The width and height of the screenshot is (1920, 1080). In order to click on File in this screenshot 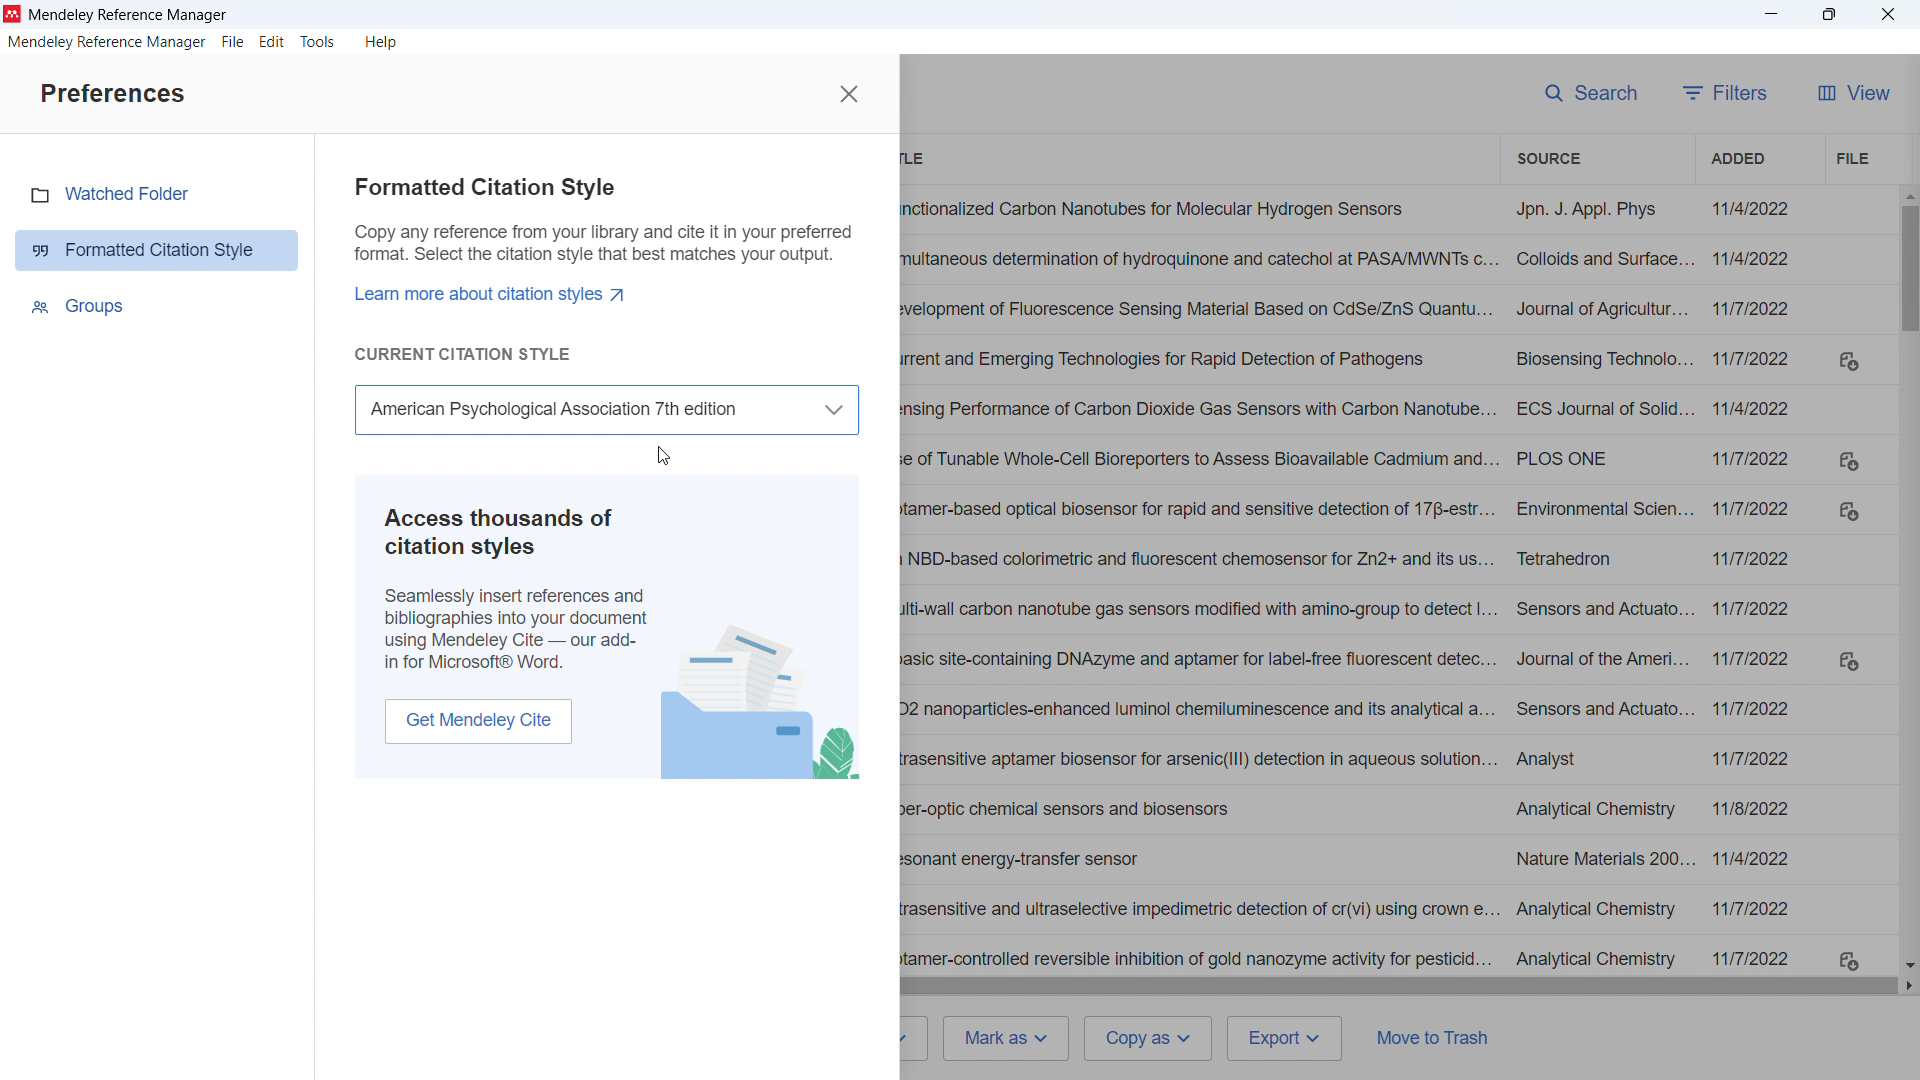, I will do `click(1851, 159)`.